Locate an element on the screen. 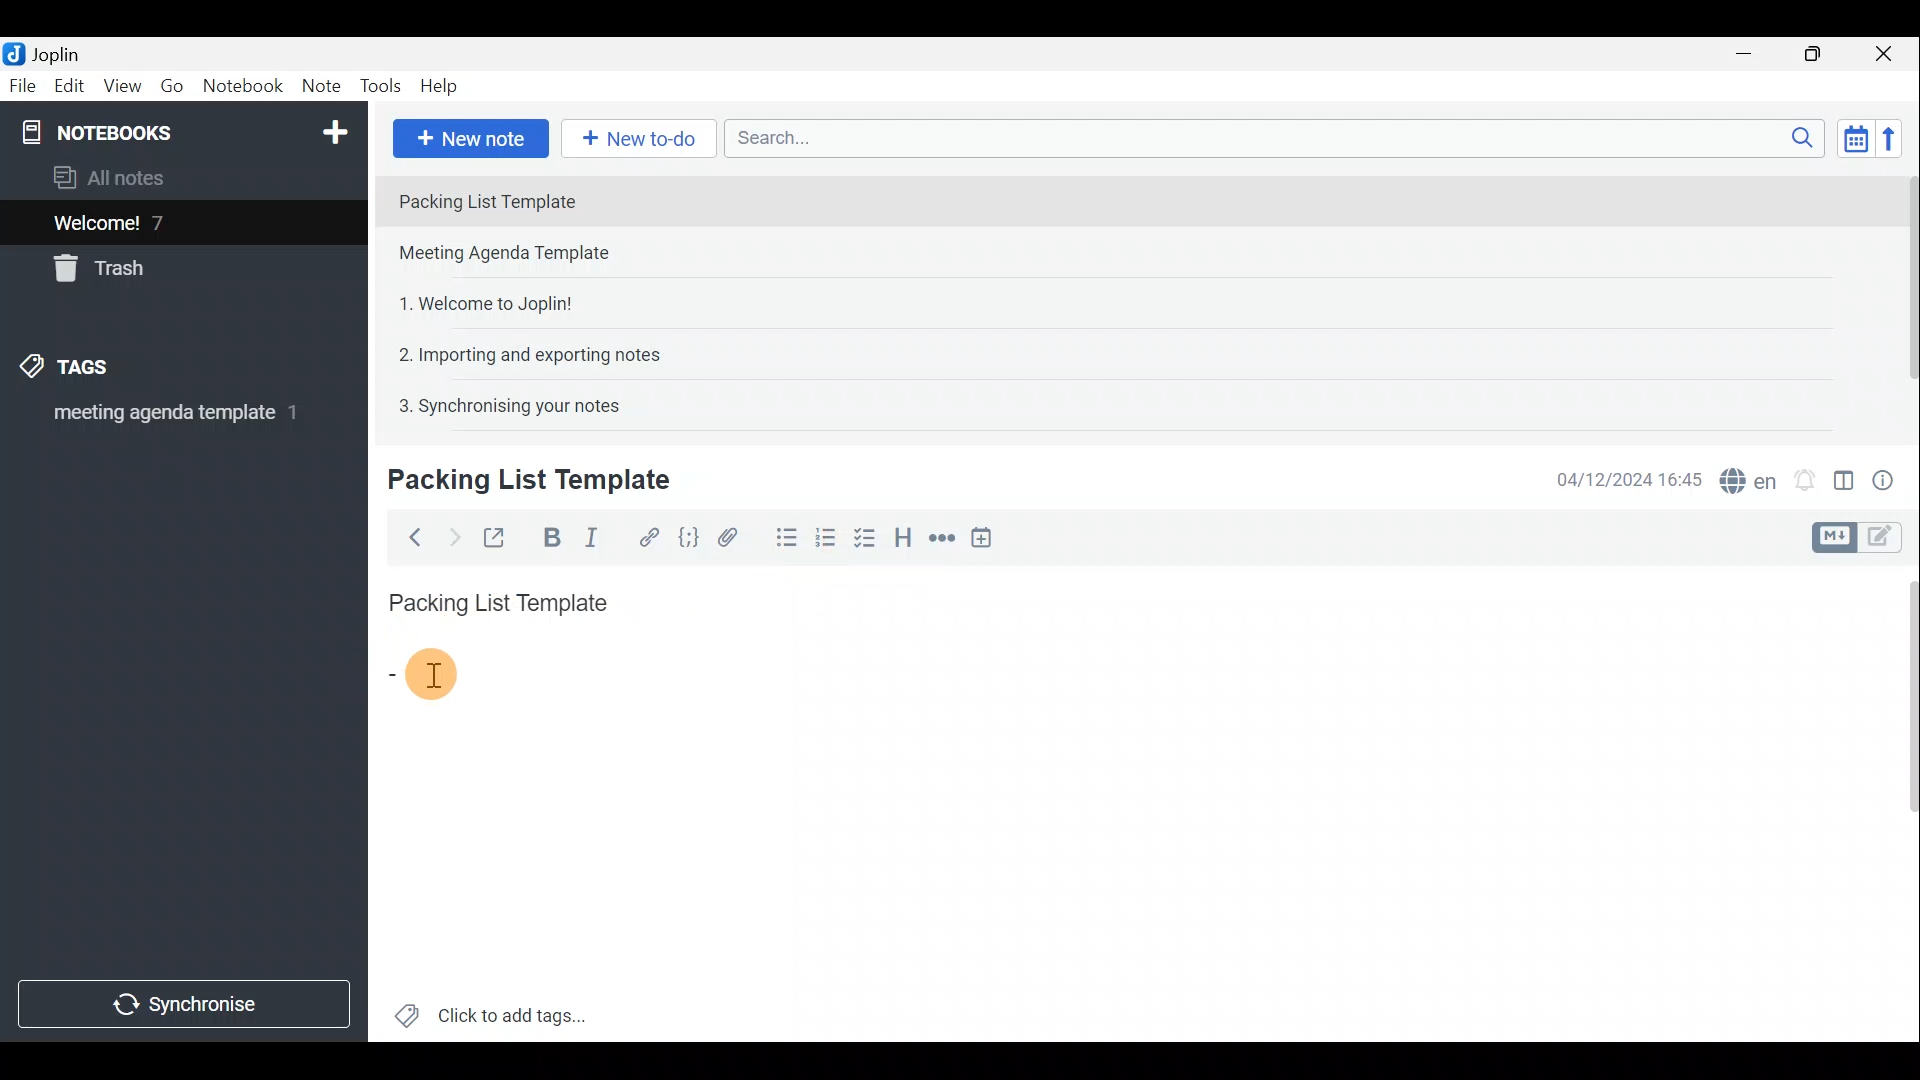 The width and height of the screenshot is (1920, 1080). Cursor is located at coordinates (418, 671).